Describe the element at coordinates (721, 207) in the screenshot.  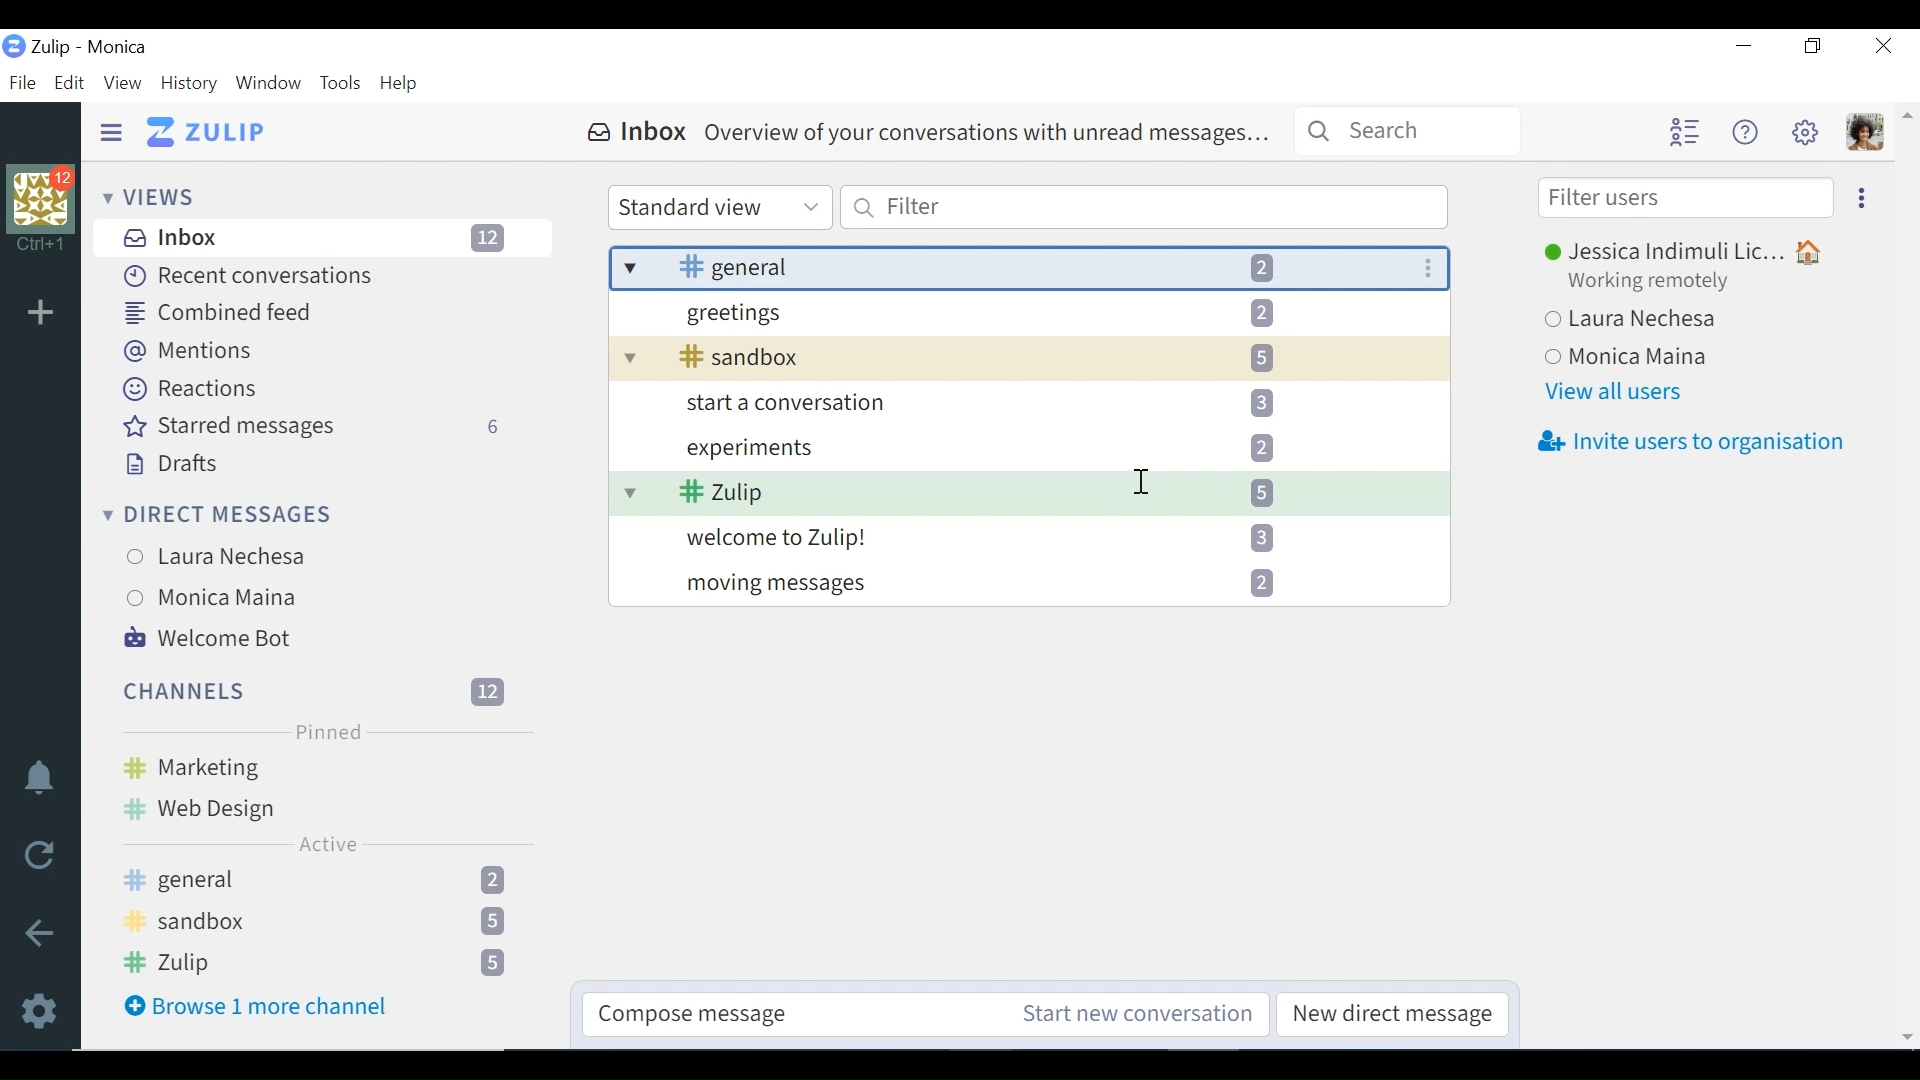
I see `Standard View` at that location.